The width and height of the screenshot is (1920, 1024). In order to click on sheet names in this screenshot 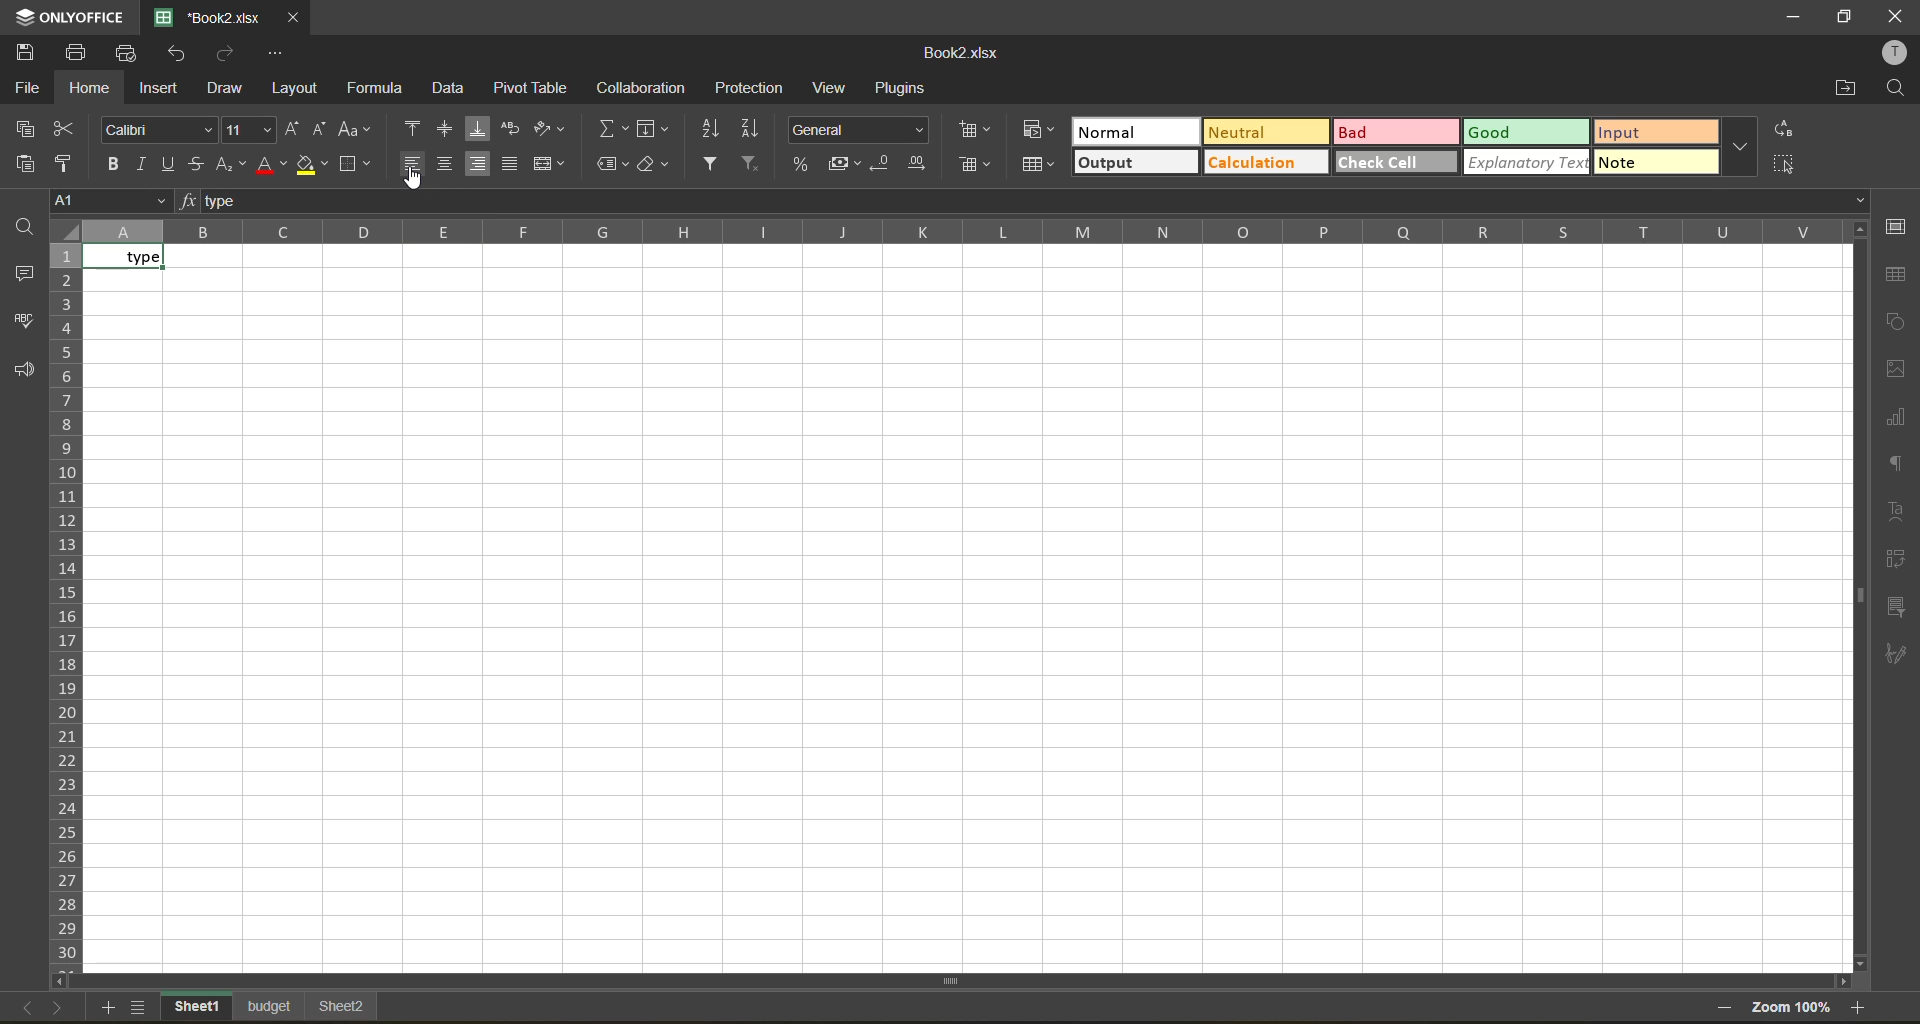, I will do `click(271, 1006)`.